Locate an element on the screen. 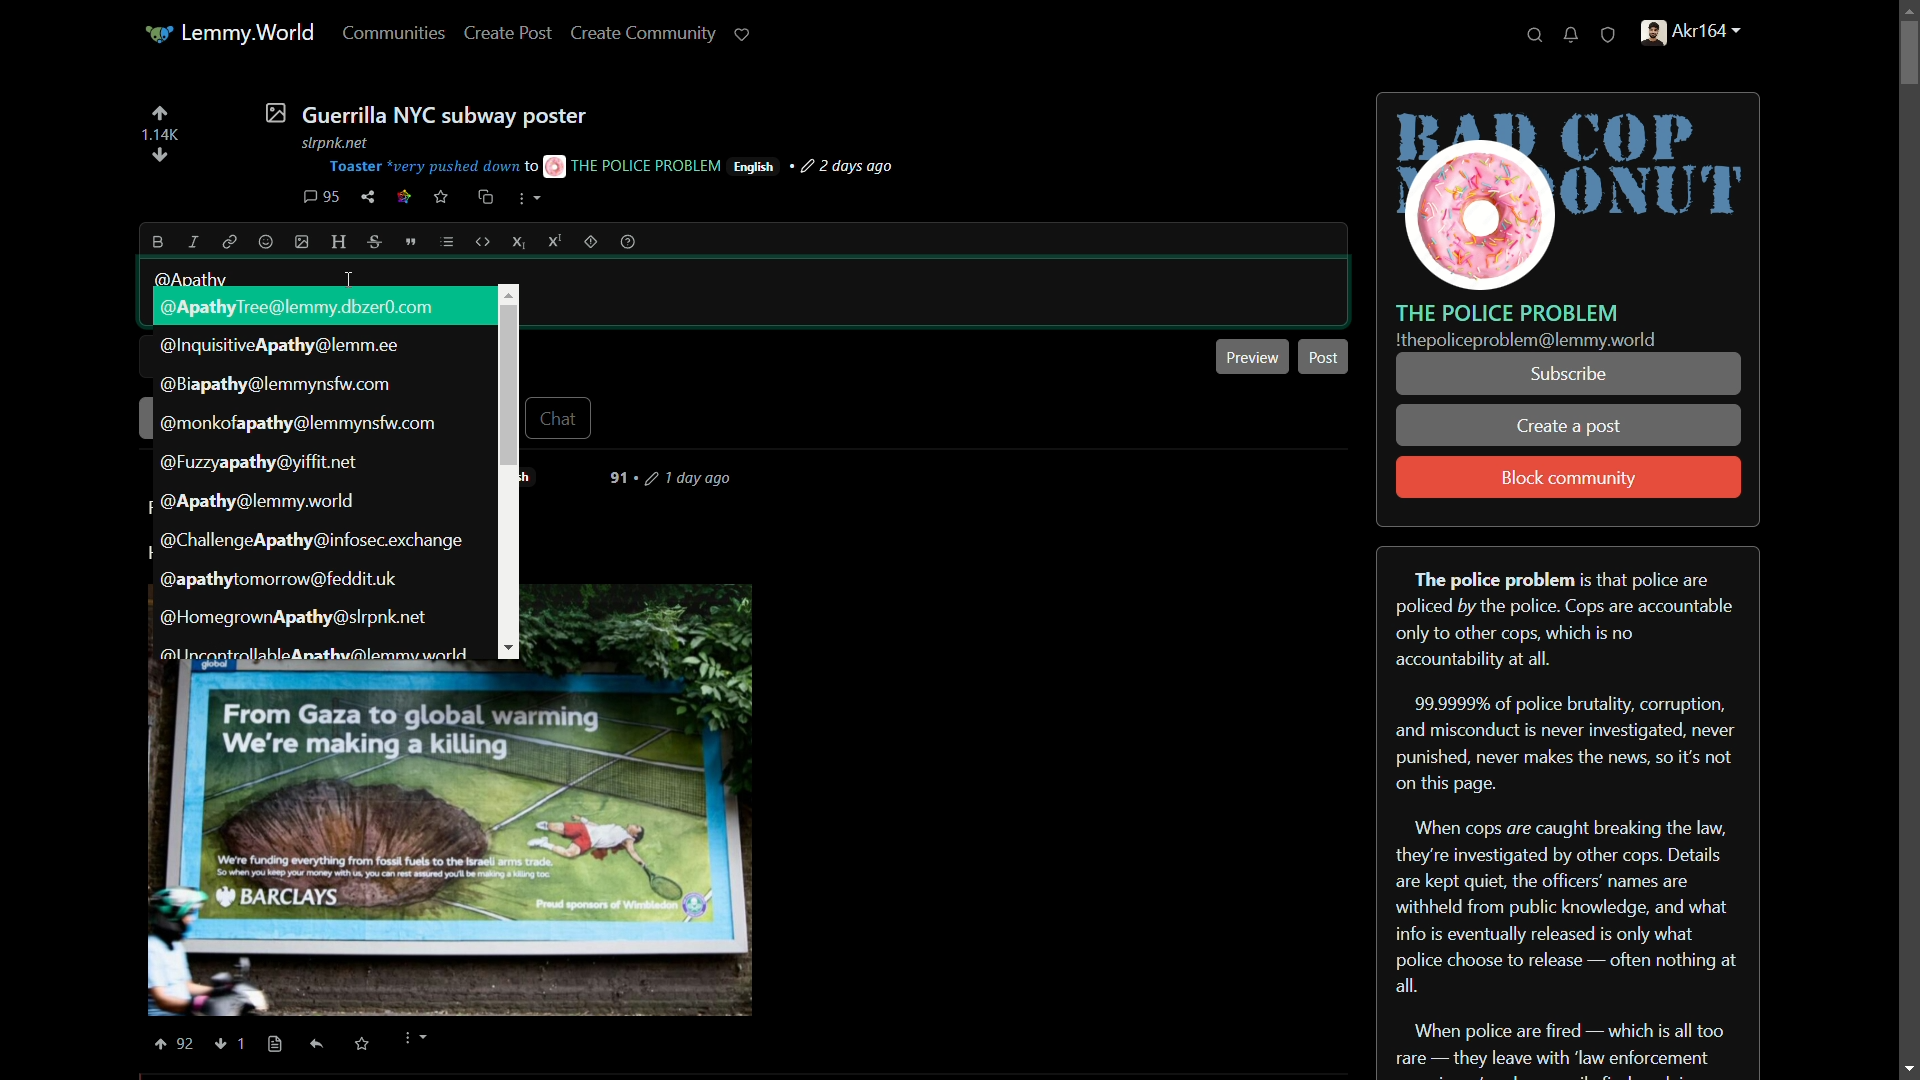  support lemmy.world is located at coordinates (743, 34).